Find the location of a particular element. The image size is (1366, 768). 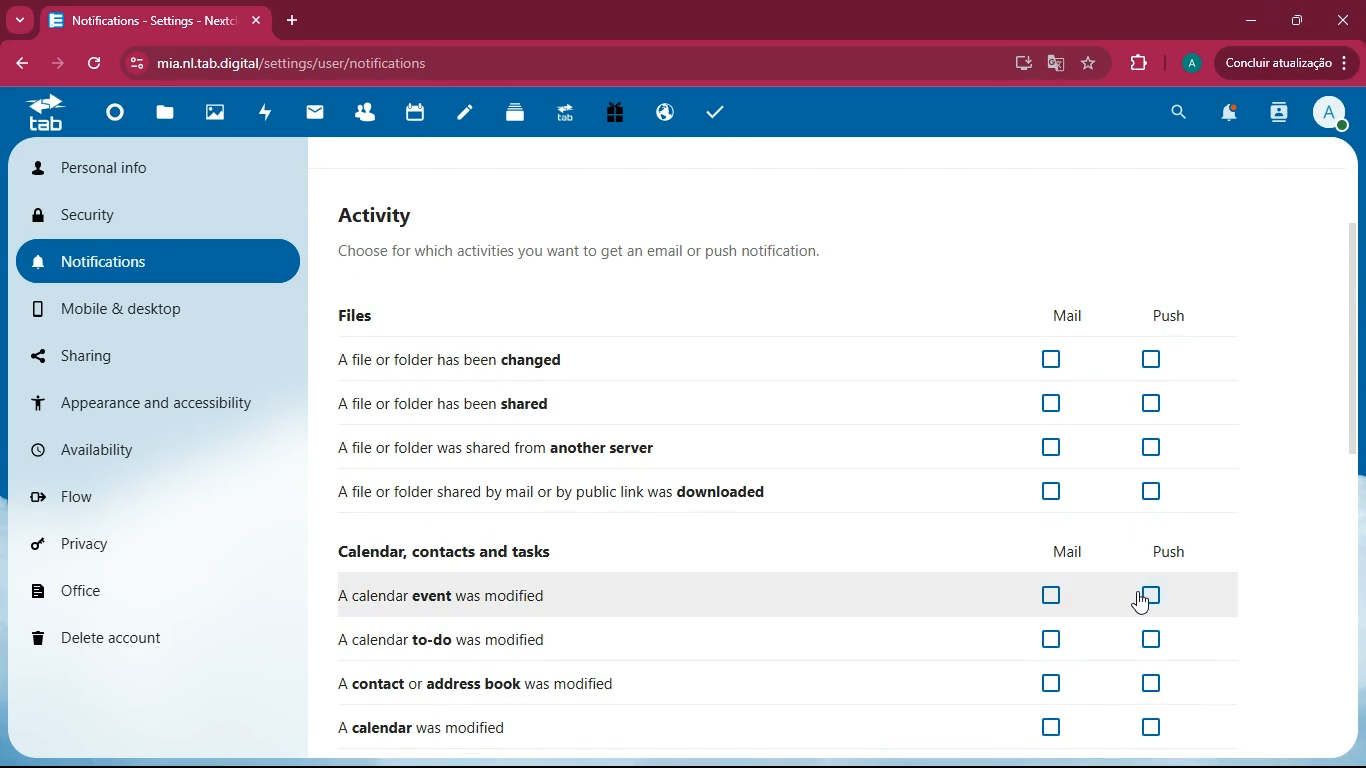

A contact or address book was modified is located at coordinates (516, 685).